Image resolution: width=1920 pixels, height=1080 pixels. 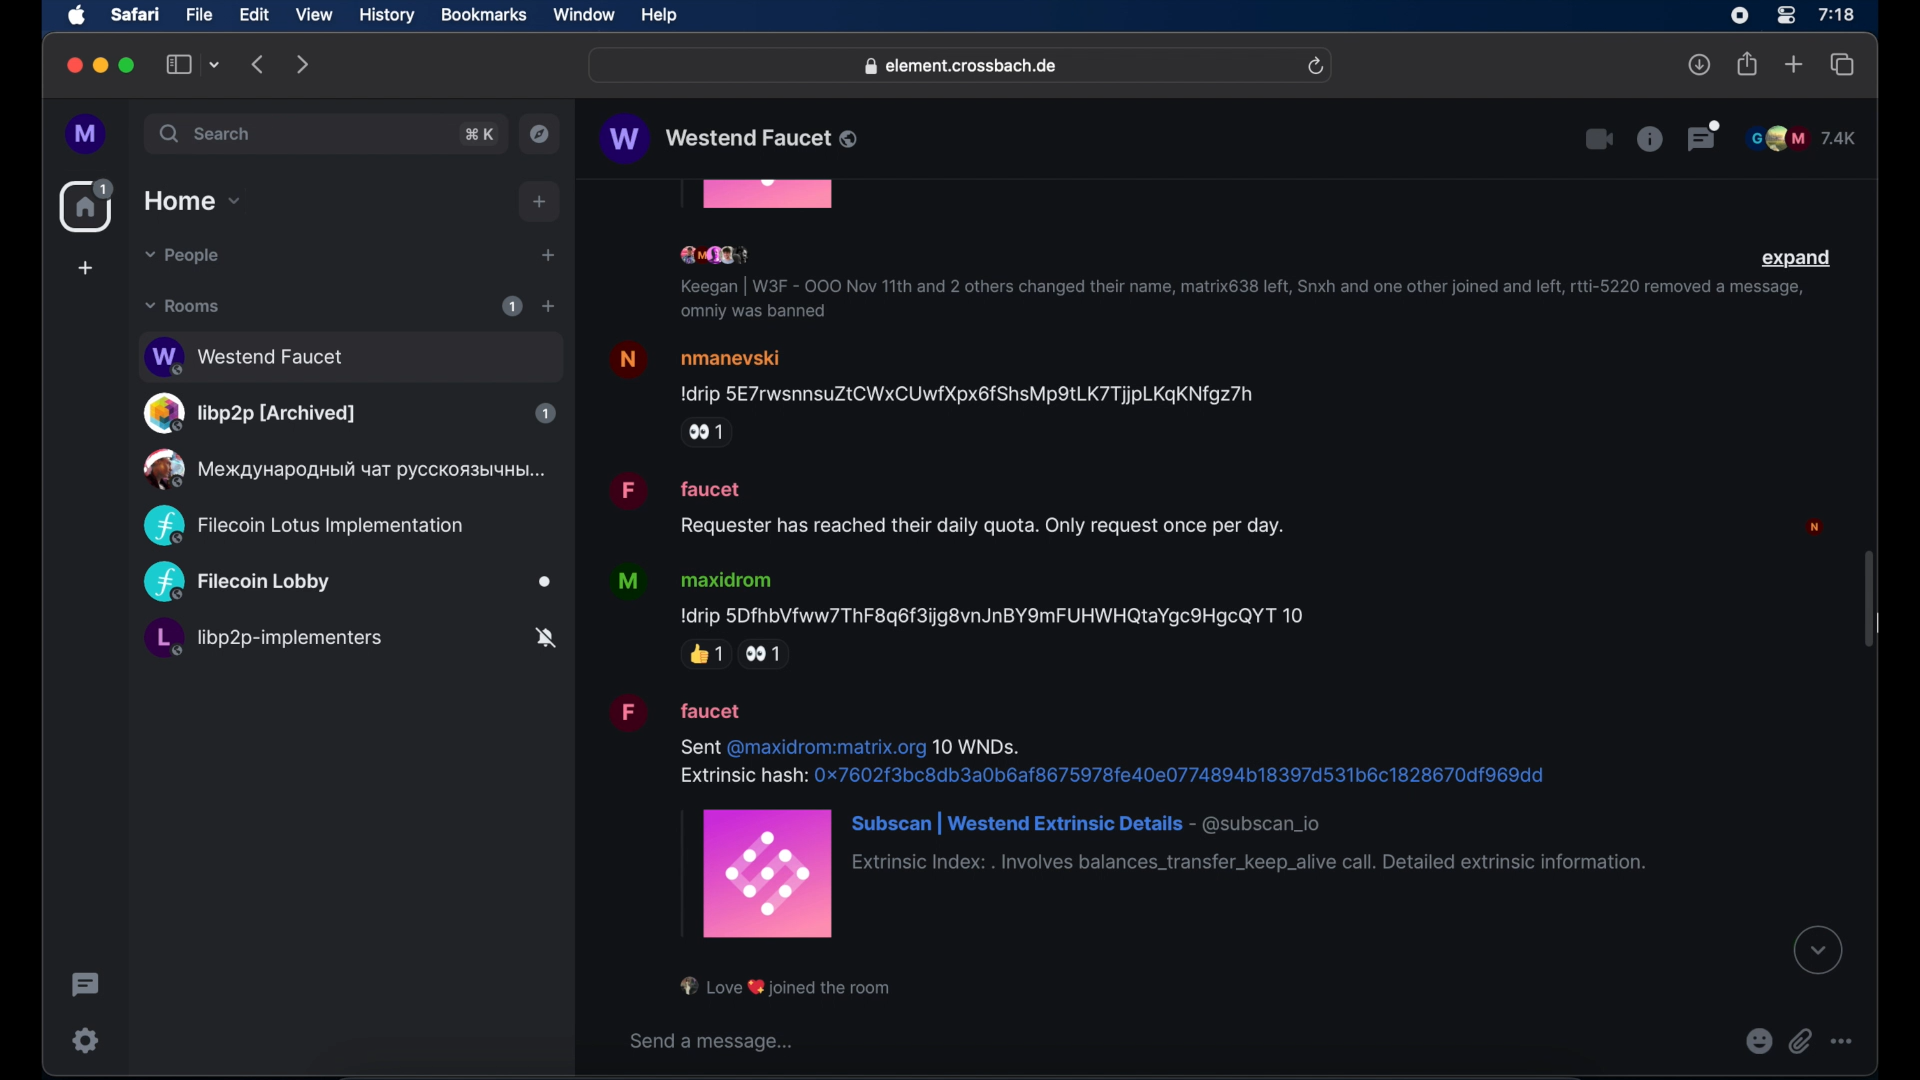 I want to click on edit, so click(x=254, y=14).